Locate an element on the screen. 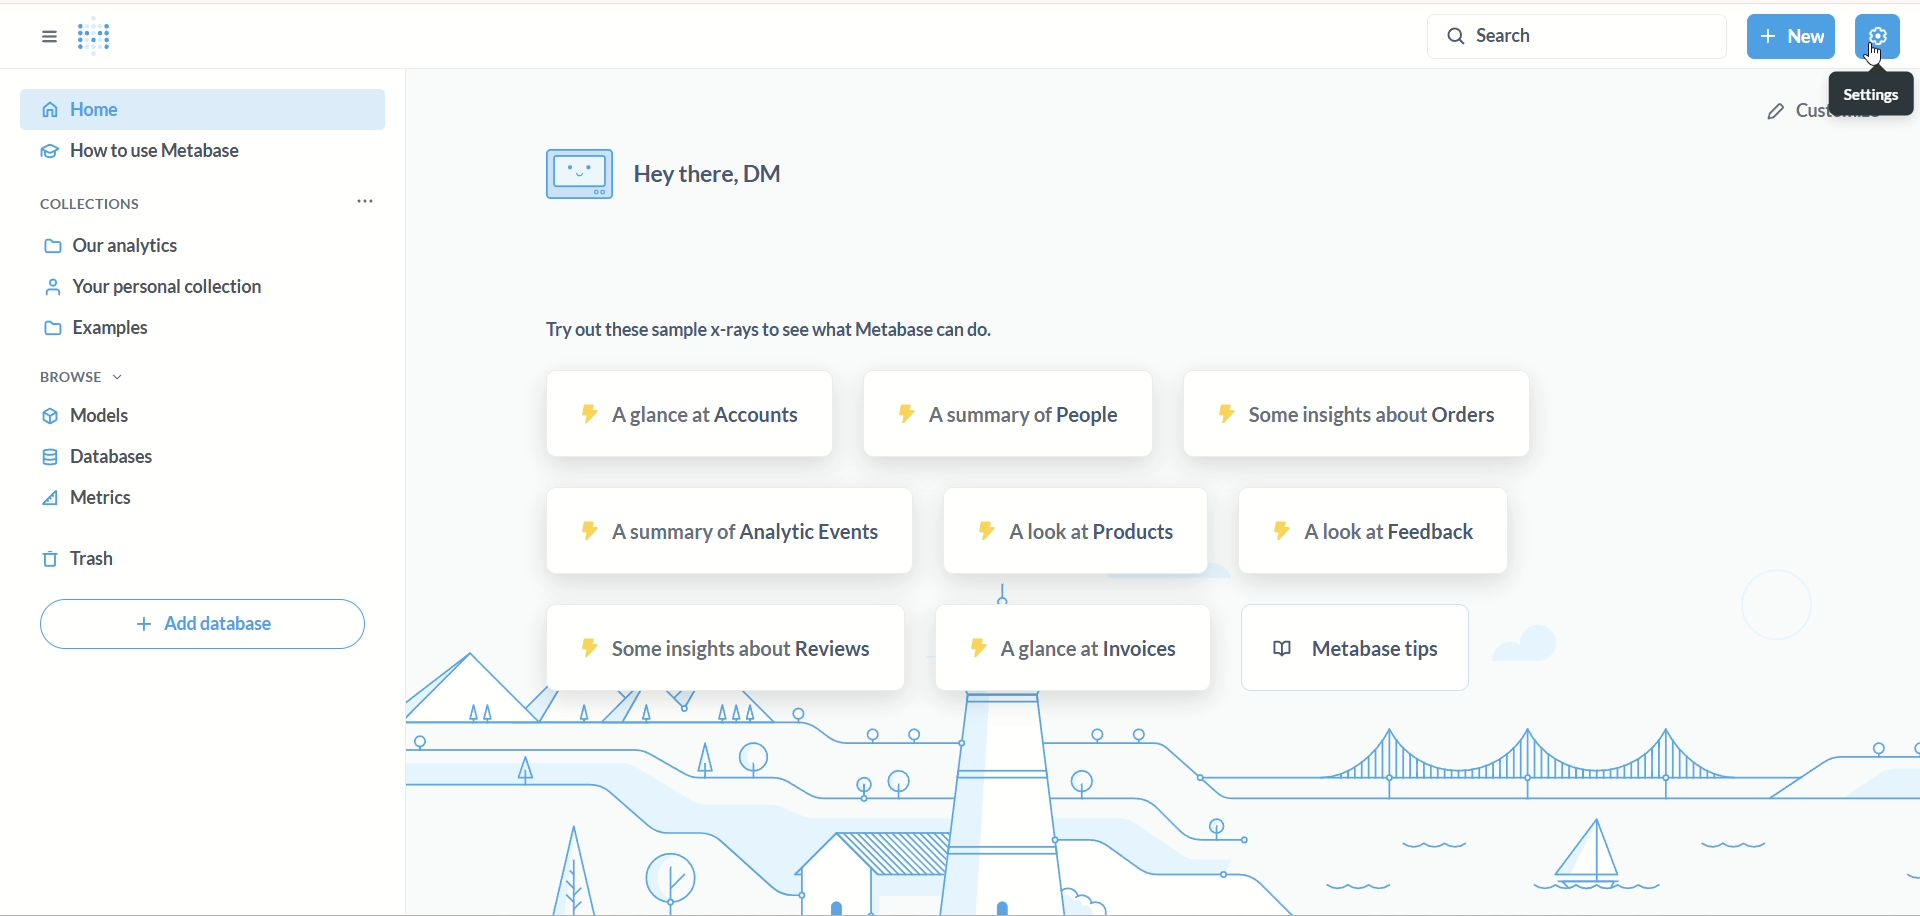  collections is located at coordinates (214, 203).